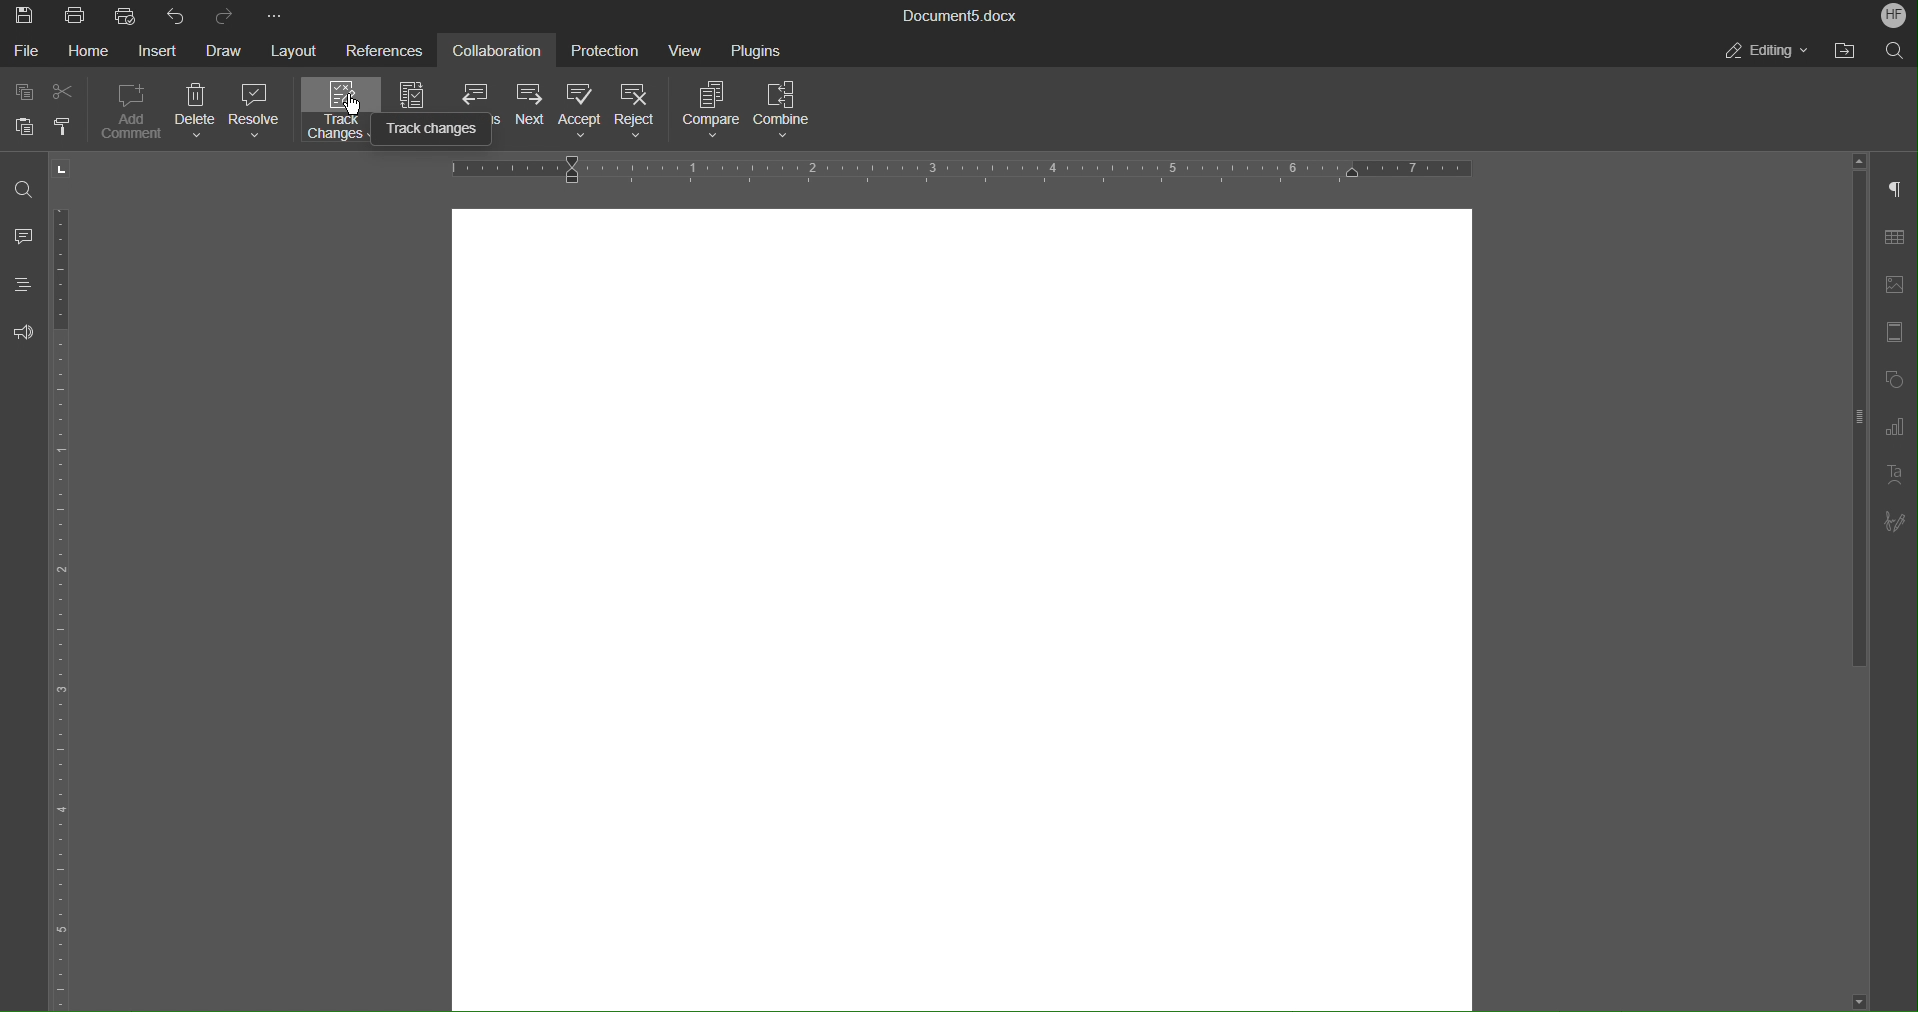 This screenshot has height=1012, width=1918. I want to click on track changes, so click(438, 132).